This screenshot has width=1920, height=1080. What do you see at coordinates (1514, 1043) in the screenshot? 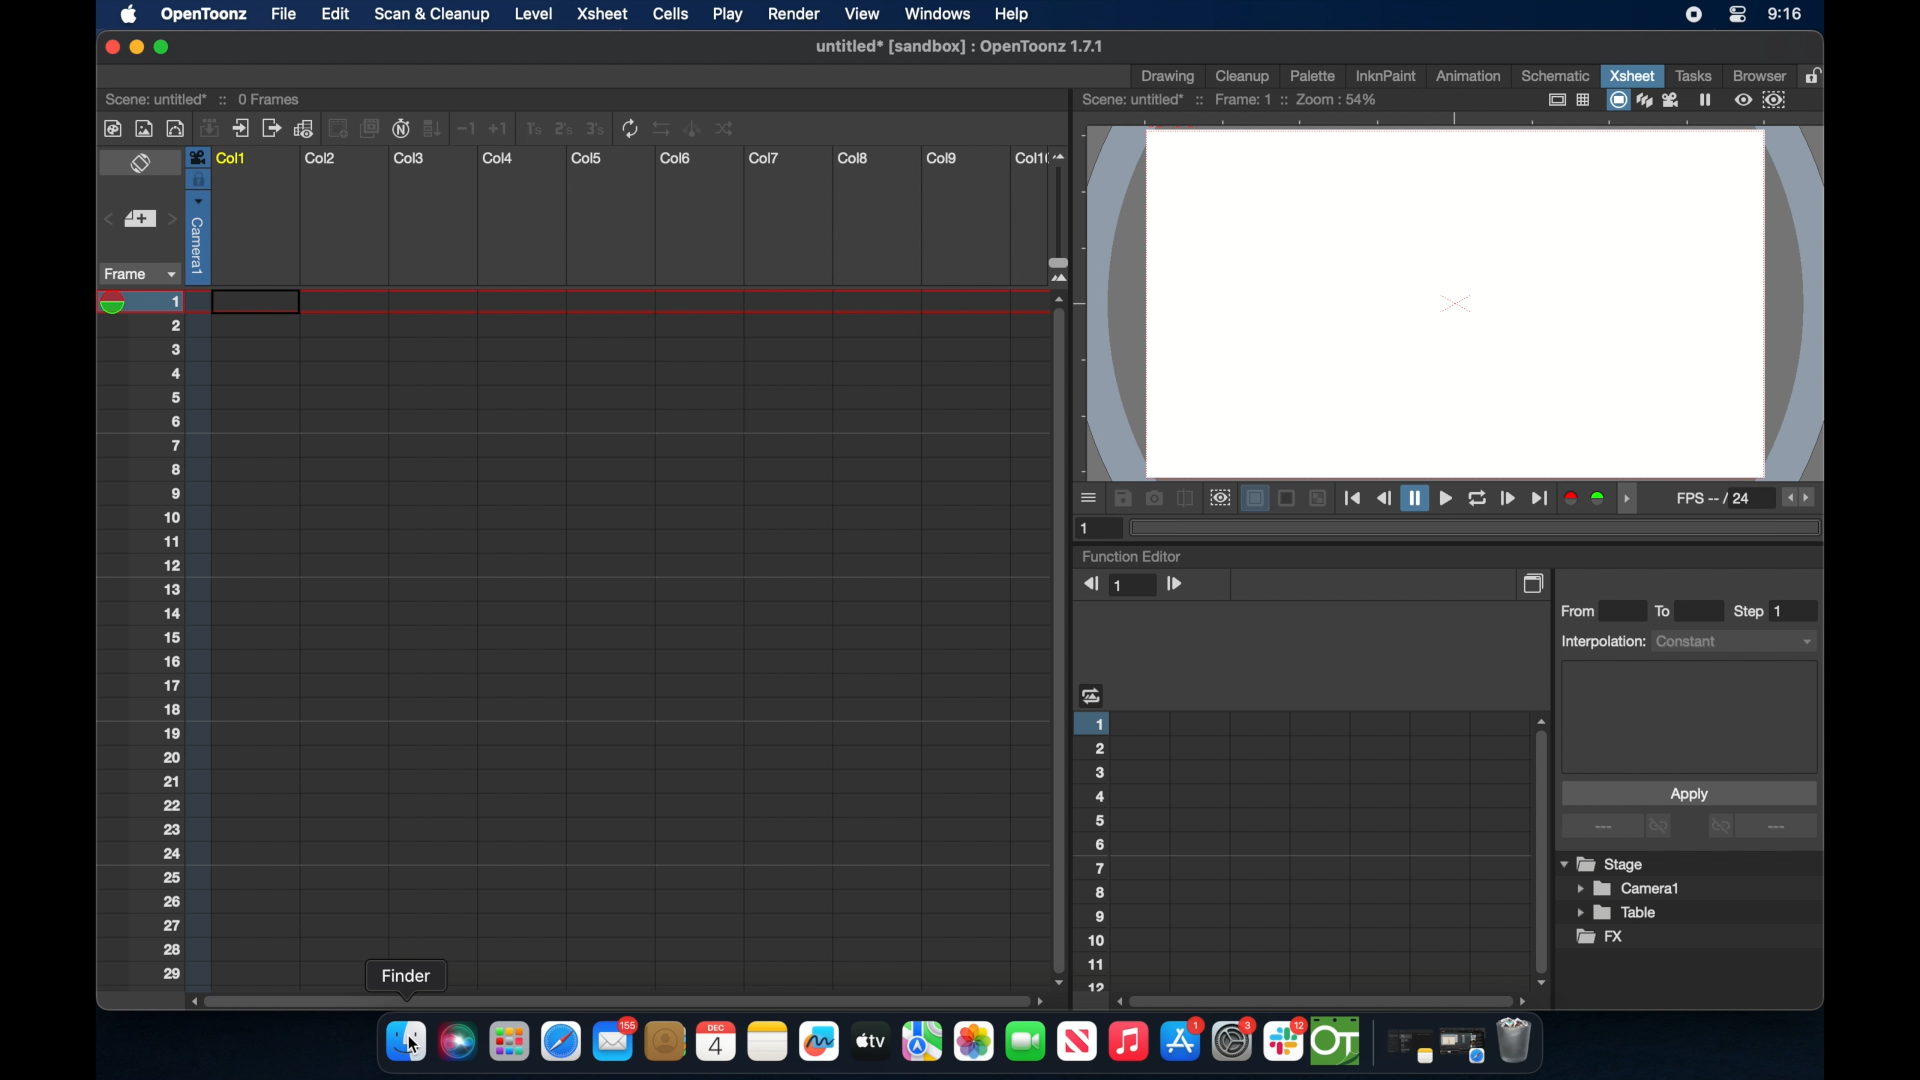
I see `trash` at bounding box center [1514, 1043].